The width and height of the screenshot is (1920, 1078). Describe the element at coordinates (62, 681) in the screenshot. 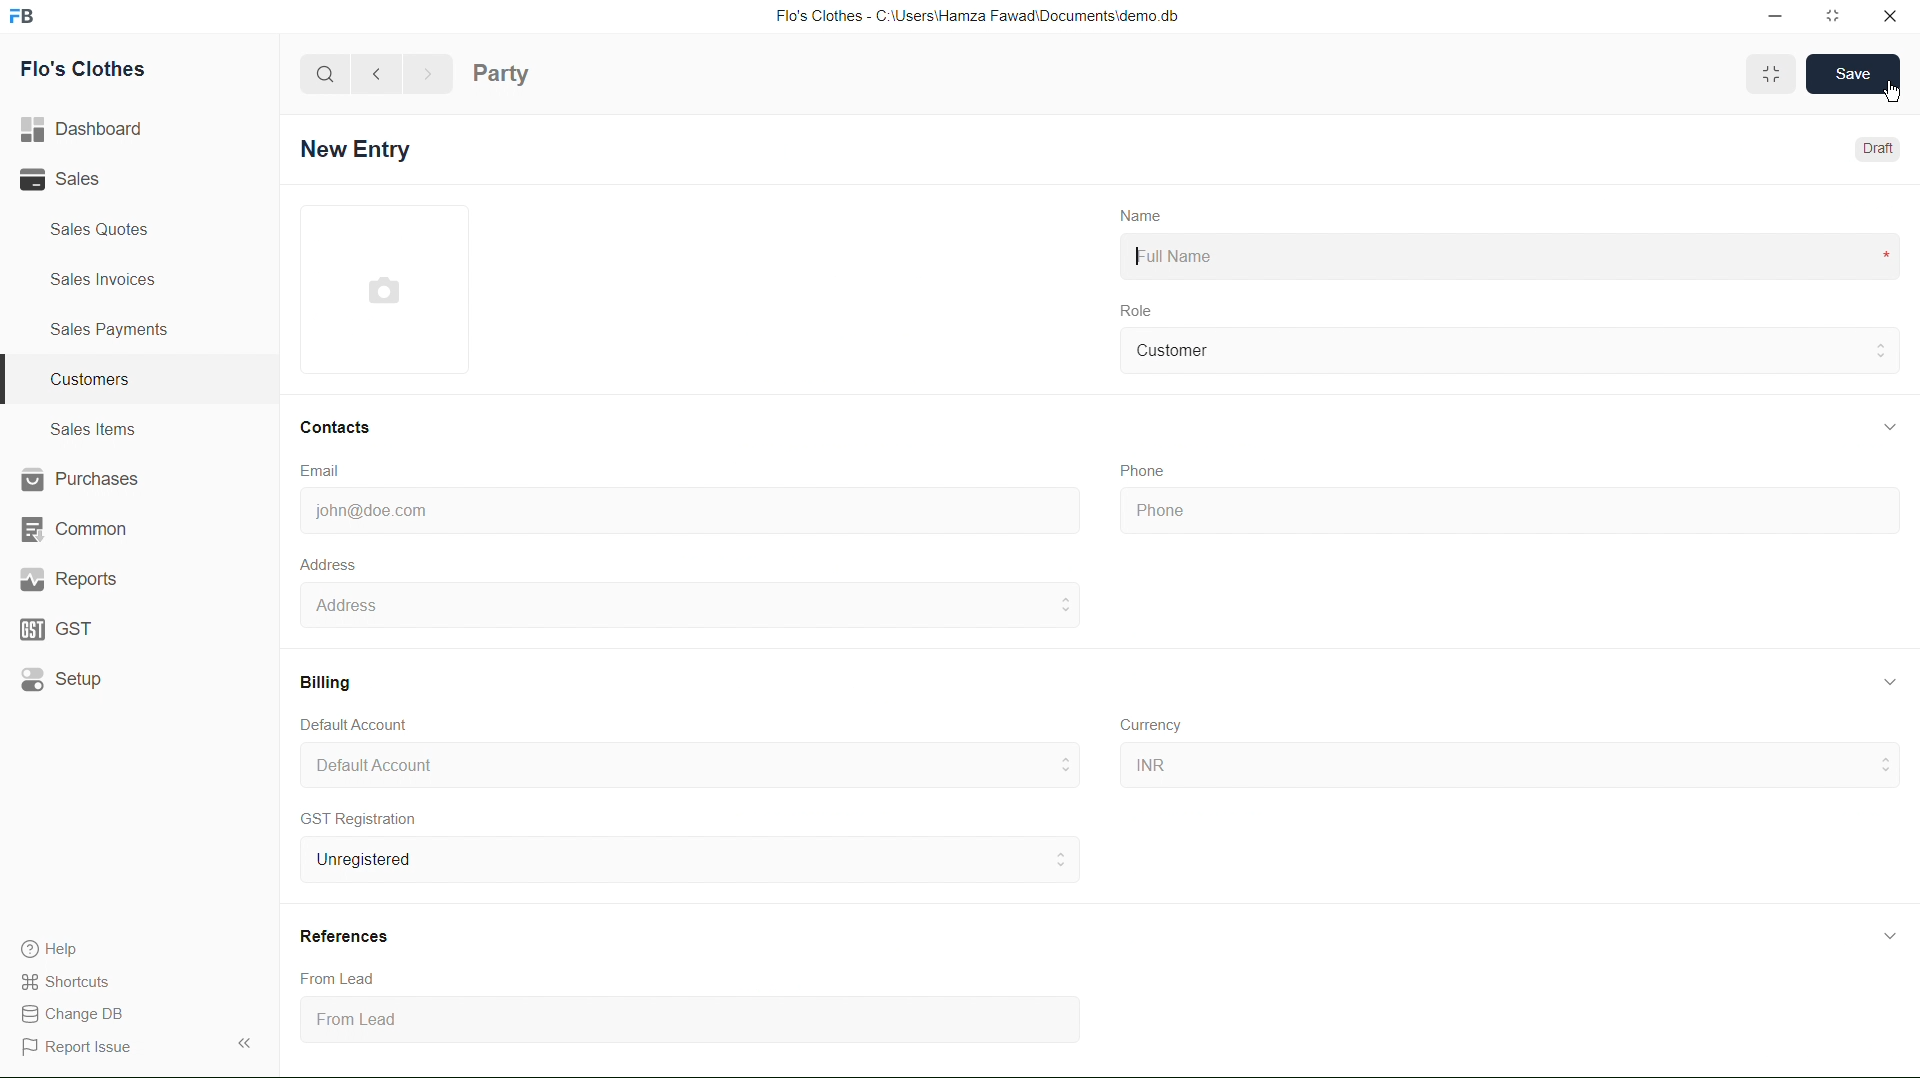

I see `Setup` at that location.